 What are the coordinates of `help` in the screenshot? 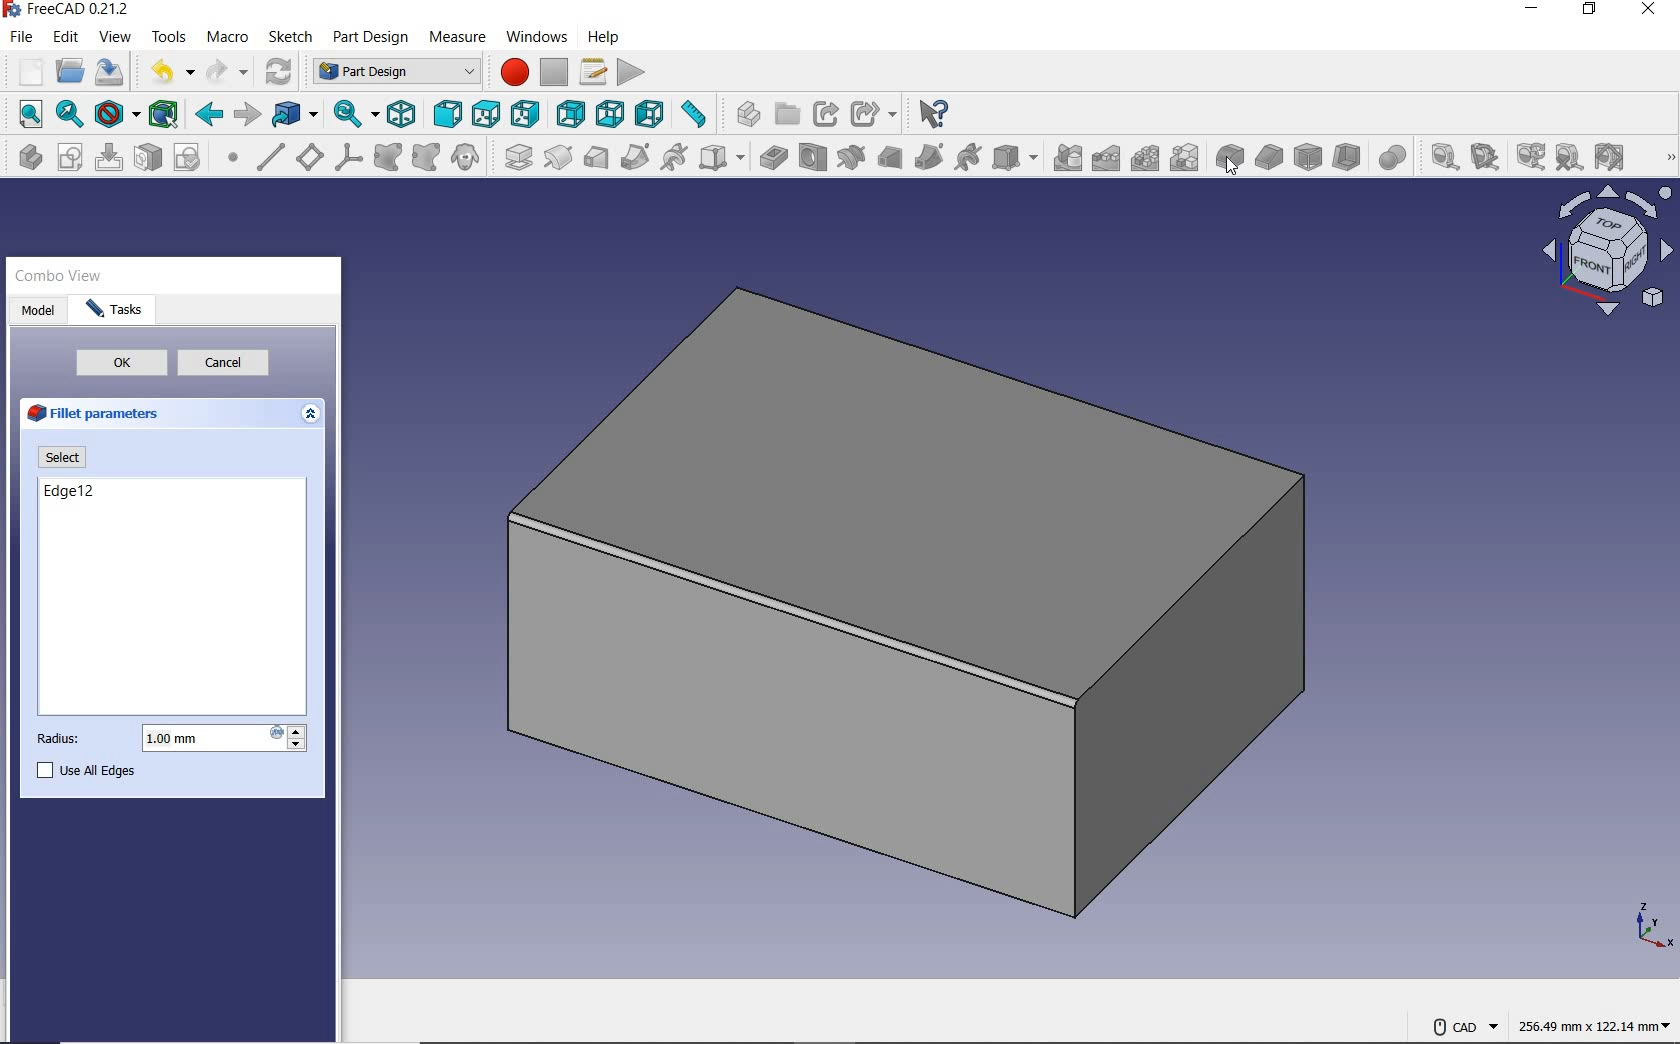 It's located at (609, 35).